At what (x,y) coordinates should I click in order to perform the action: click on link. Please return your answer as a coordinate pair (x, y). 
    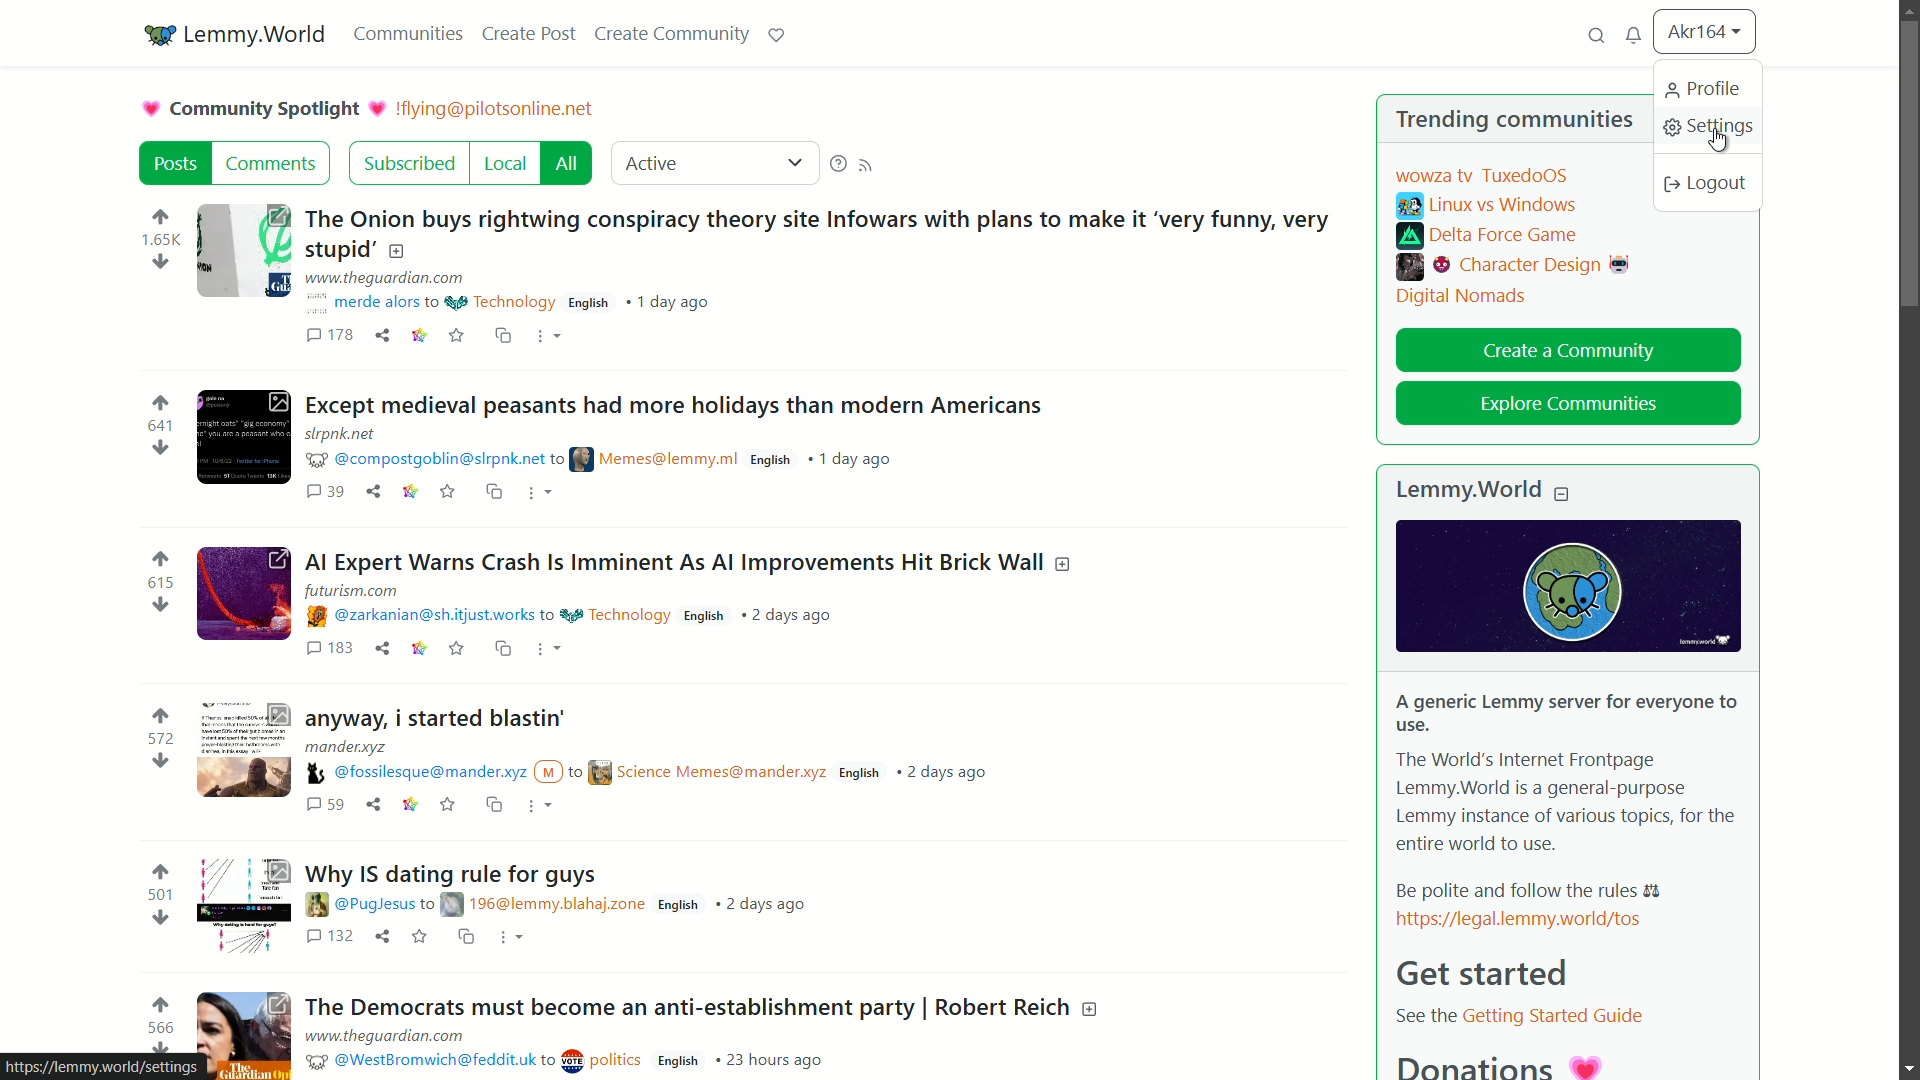
    Looking at the image, I should click on (407, 805).